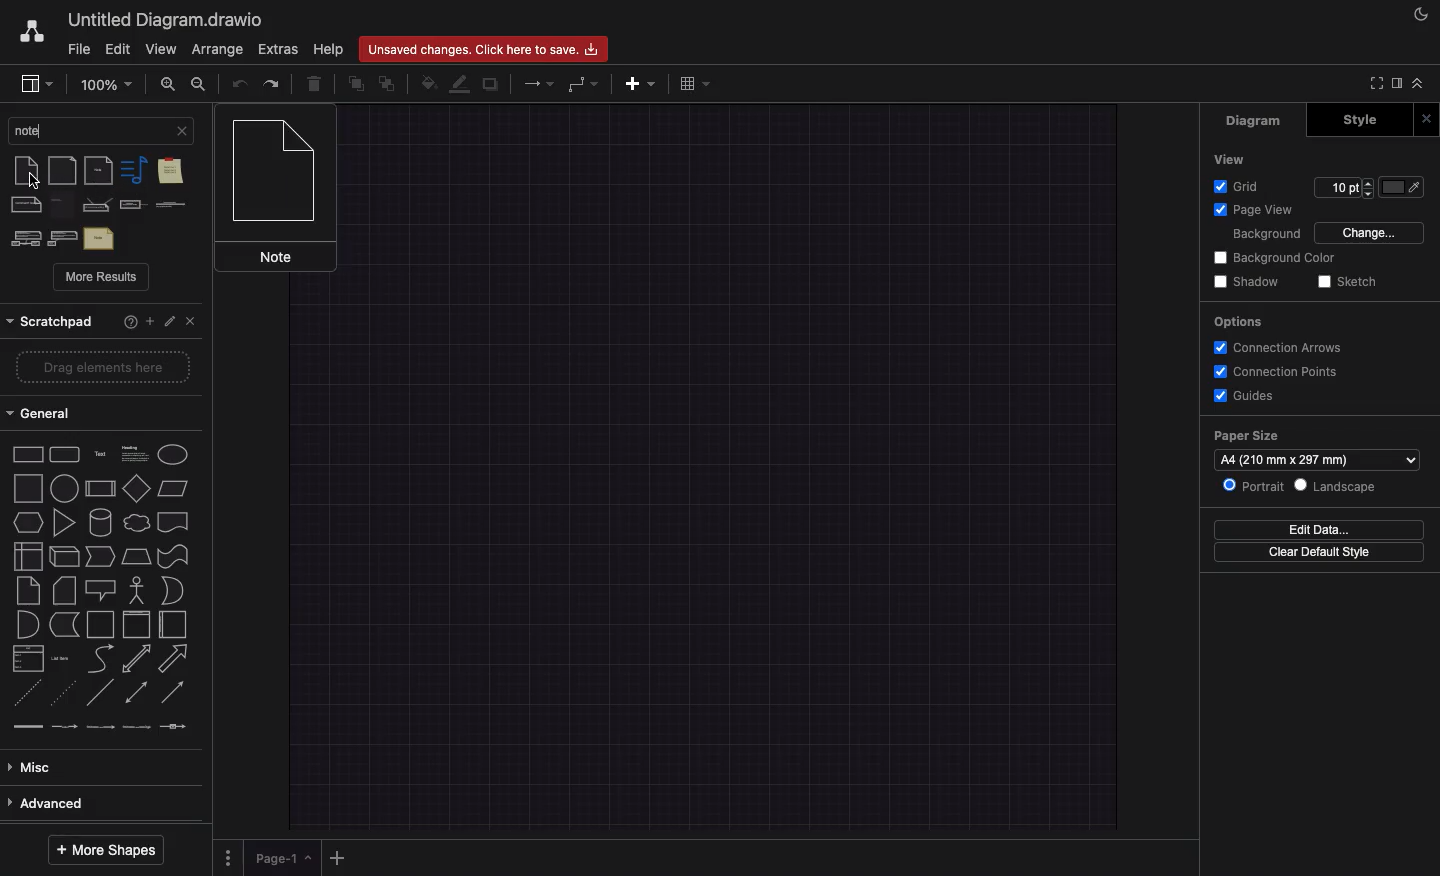 This screenshot has height=876, width=1440. Describe the element at coordinates (64, 205) in the screenshot. I see `note` at that location.